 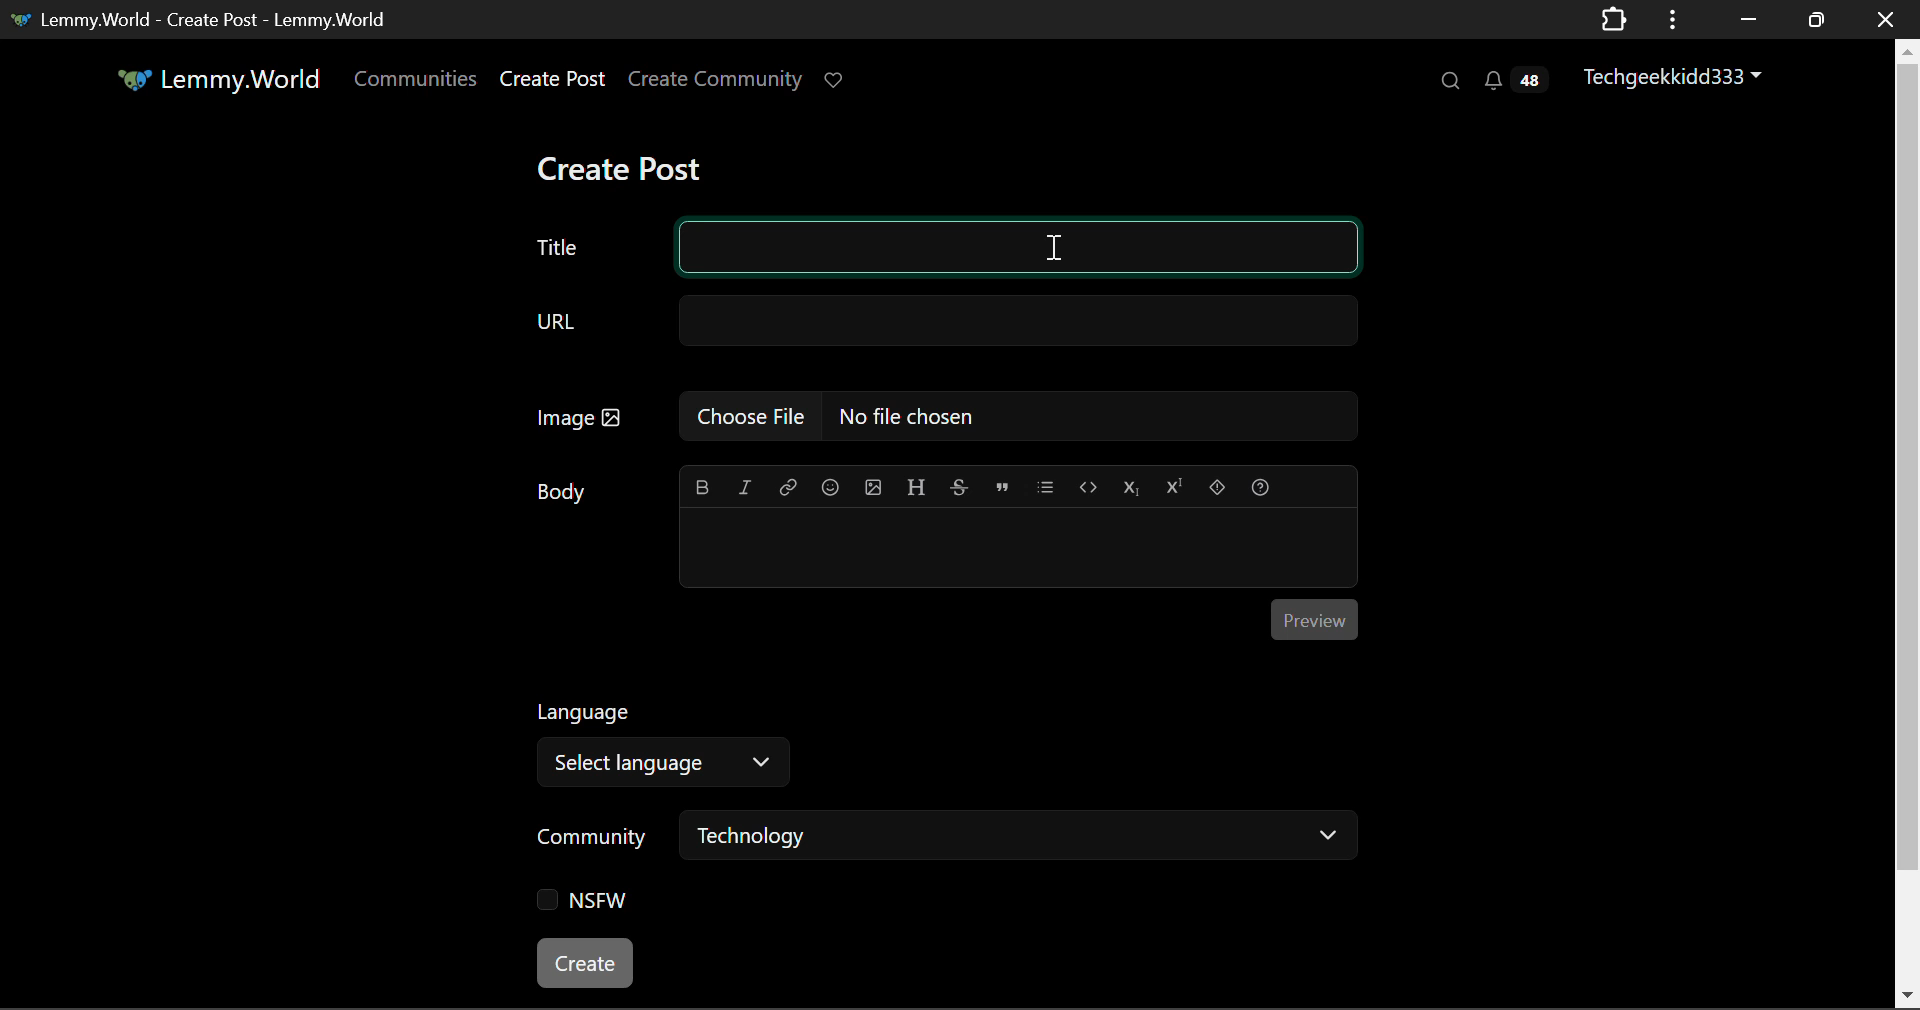 What do you see at coordinates (565, 491) in the screenshot?
I see `Body` at bounding box center [565, 491].